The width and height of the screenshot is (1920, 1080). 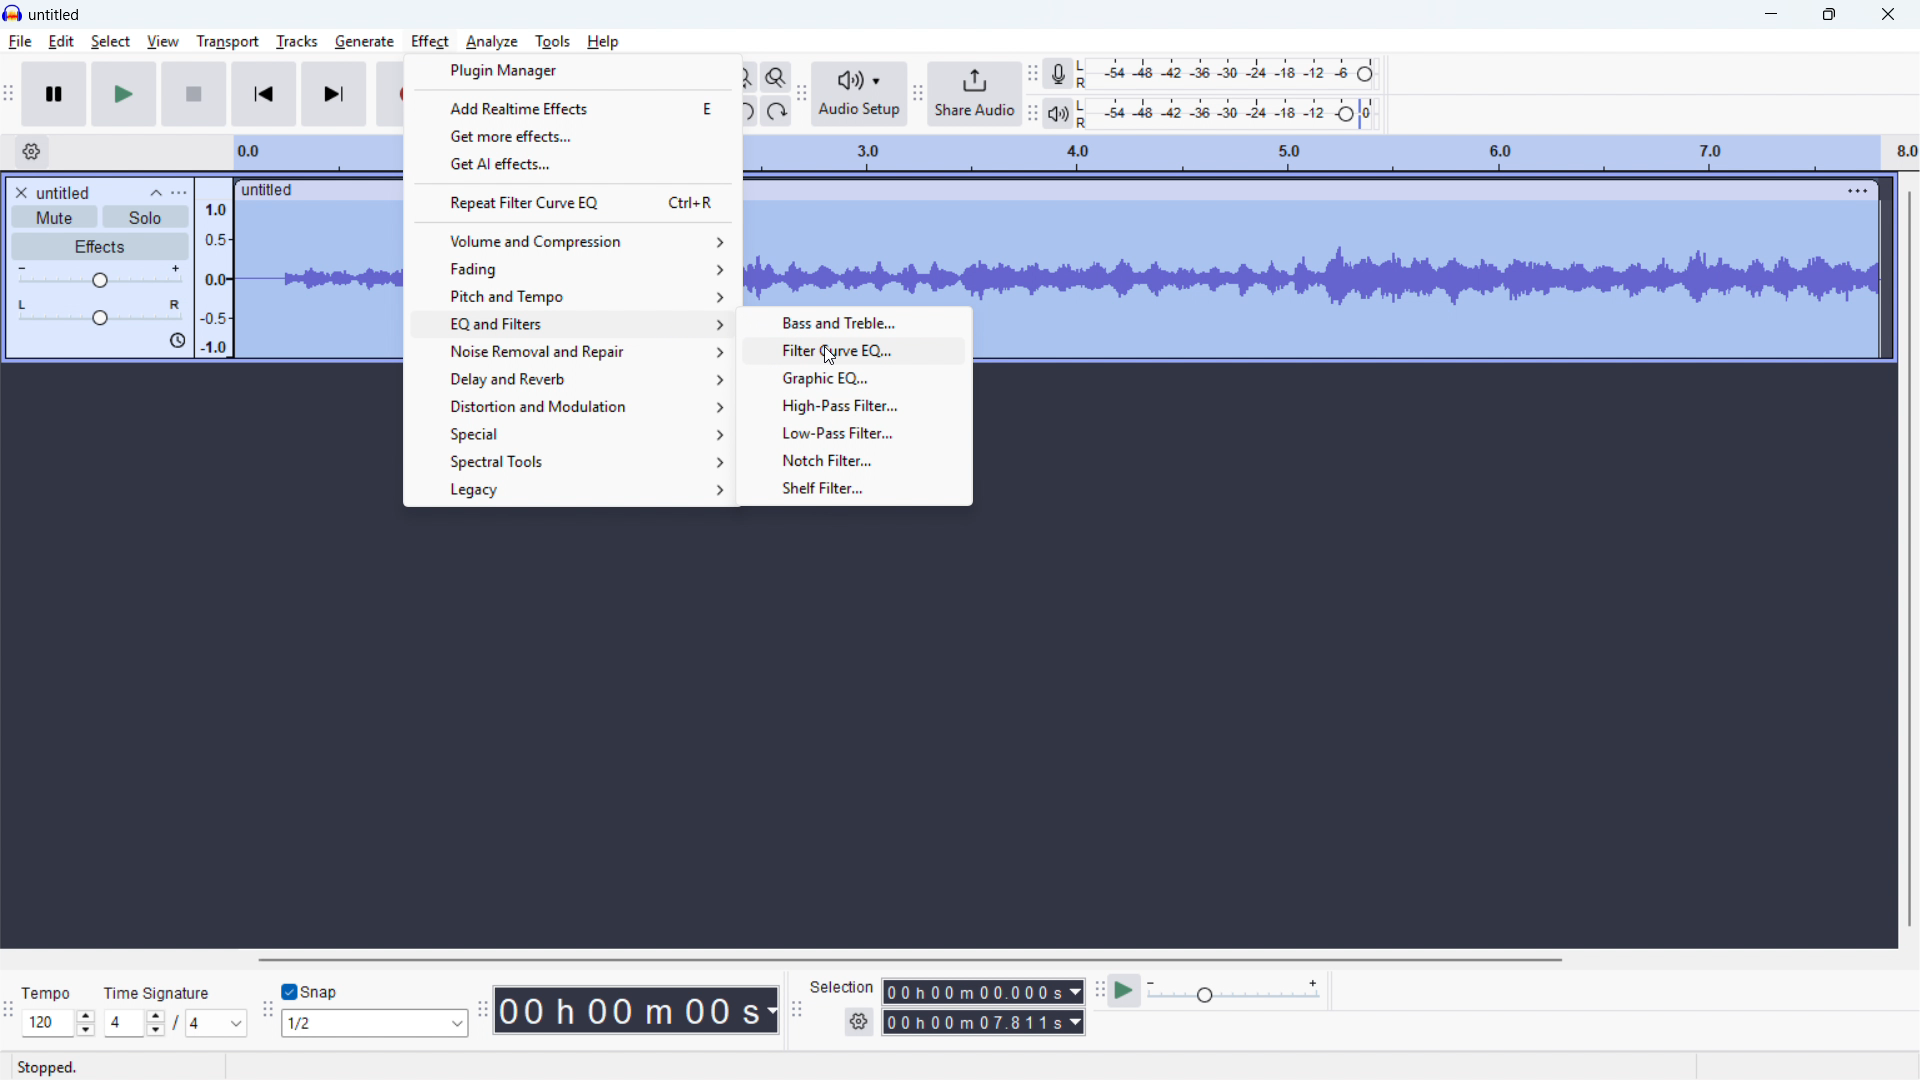 What do you see at coordinates (21, 42) in the screenshot?
I see `file` at bounding box center [21, 42].